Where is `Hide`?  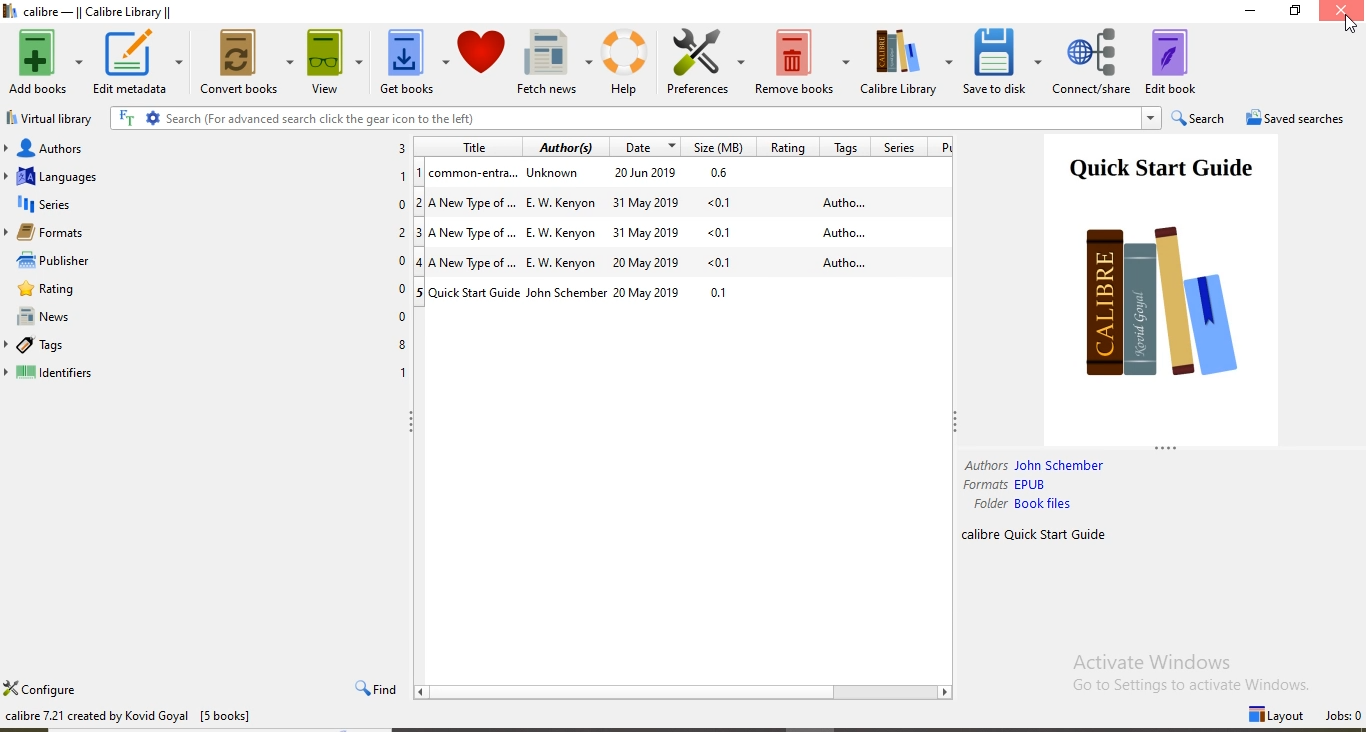 Hide is located at coordinates (1163, 447).